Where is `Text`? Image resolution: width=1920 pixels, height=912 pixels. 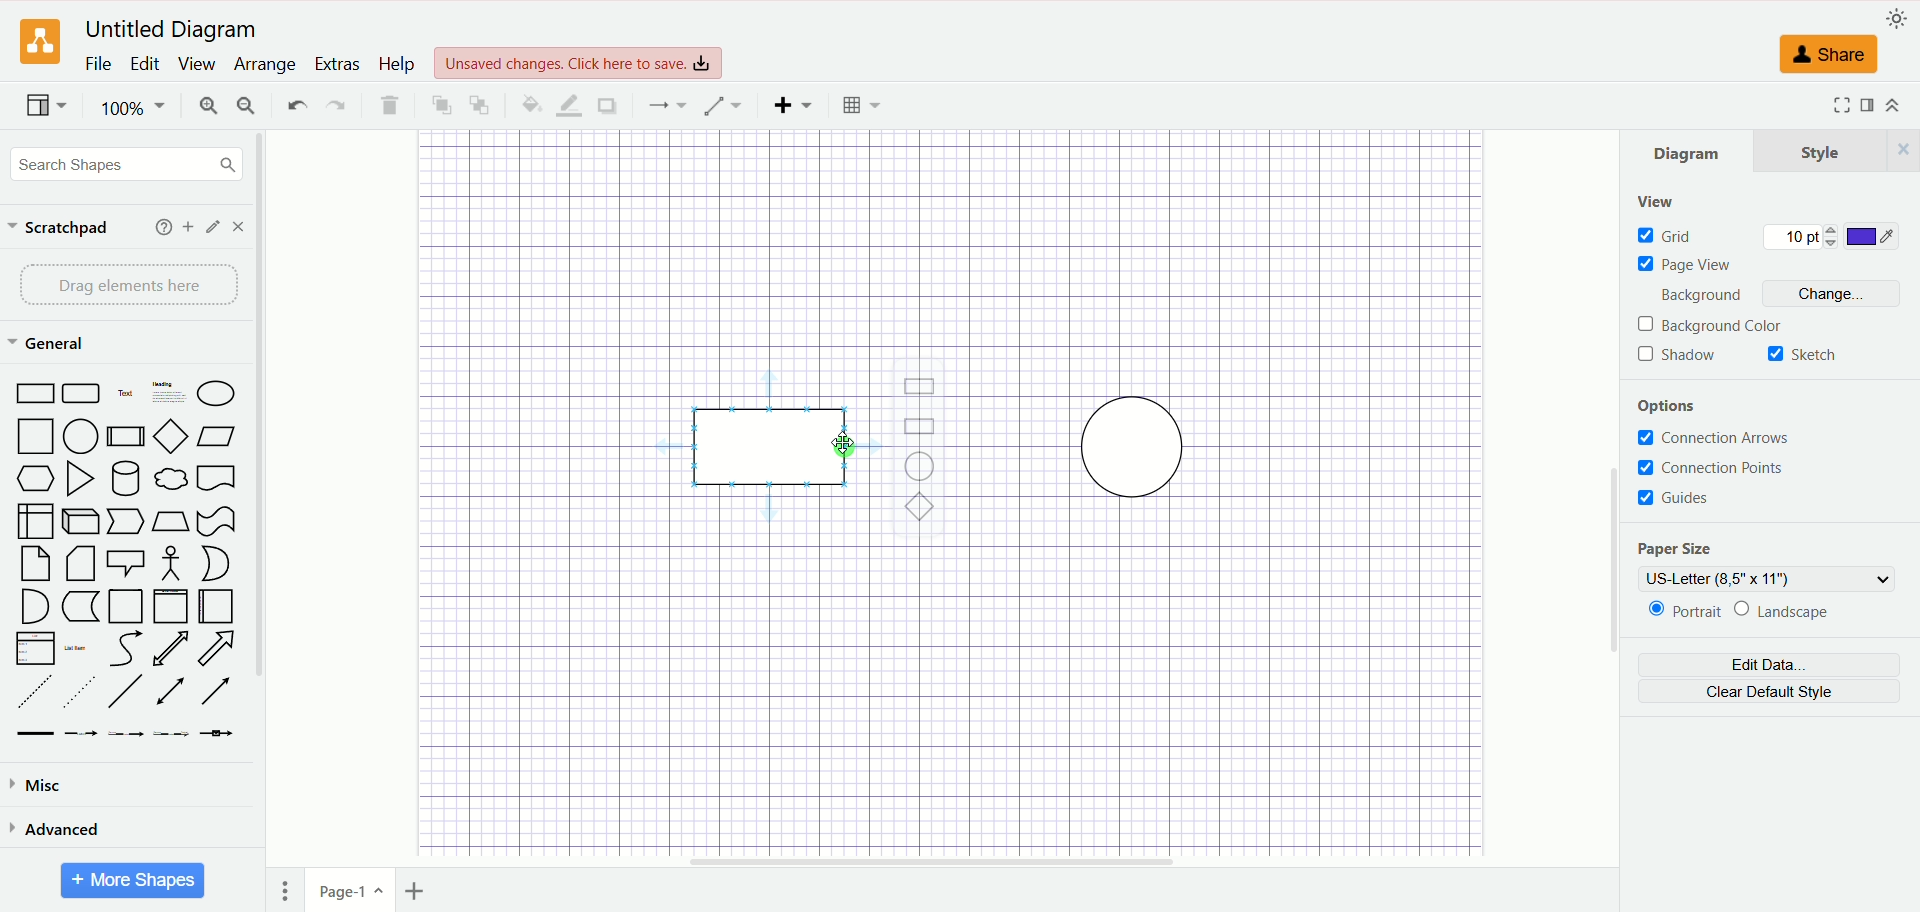
Text is located at coordinates (125, 393).